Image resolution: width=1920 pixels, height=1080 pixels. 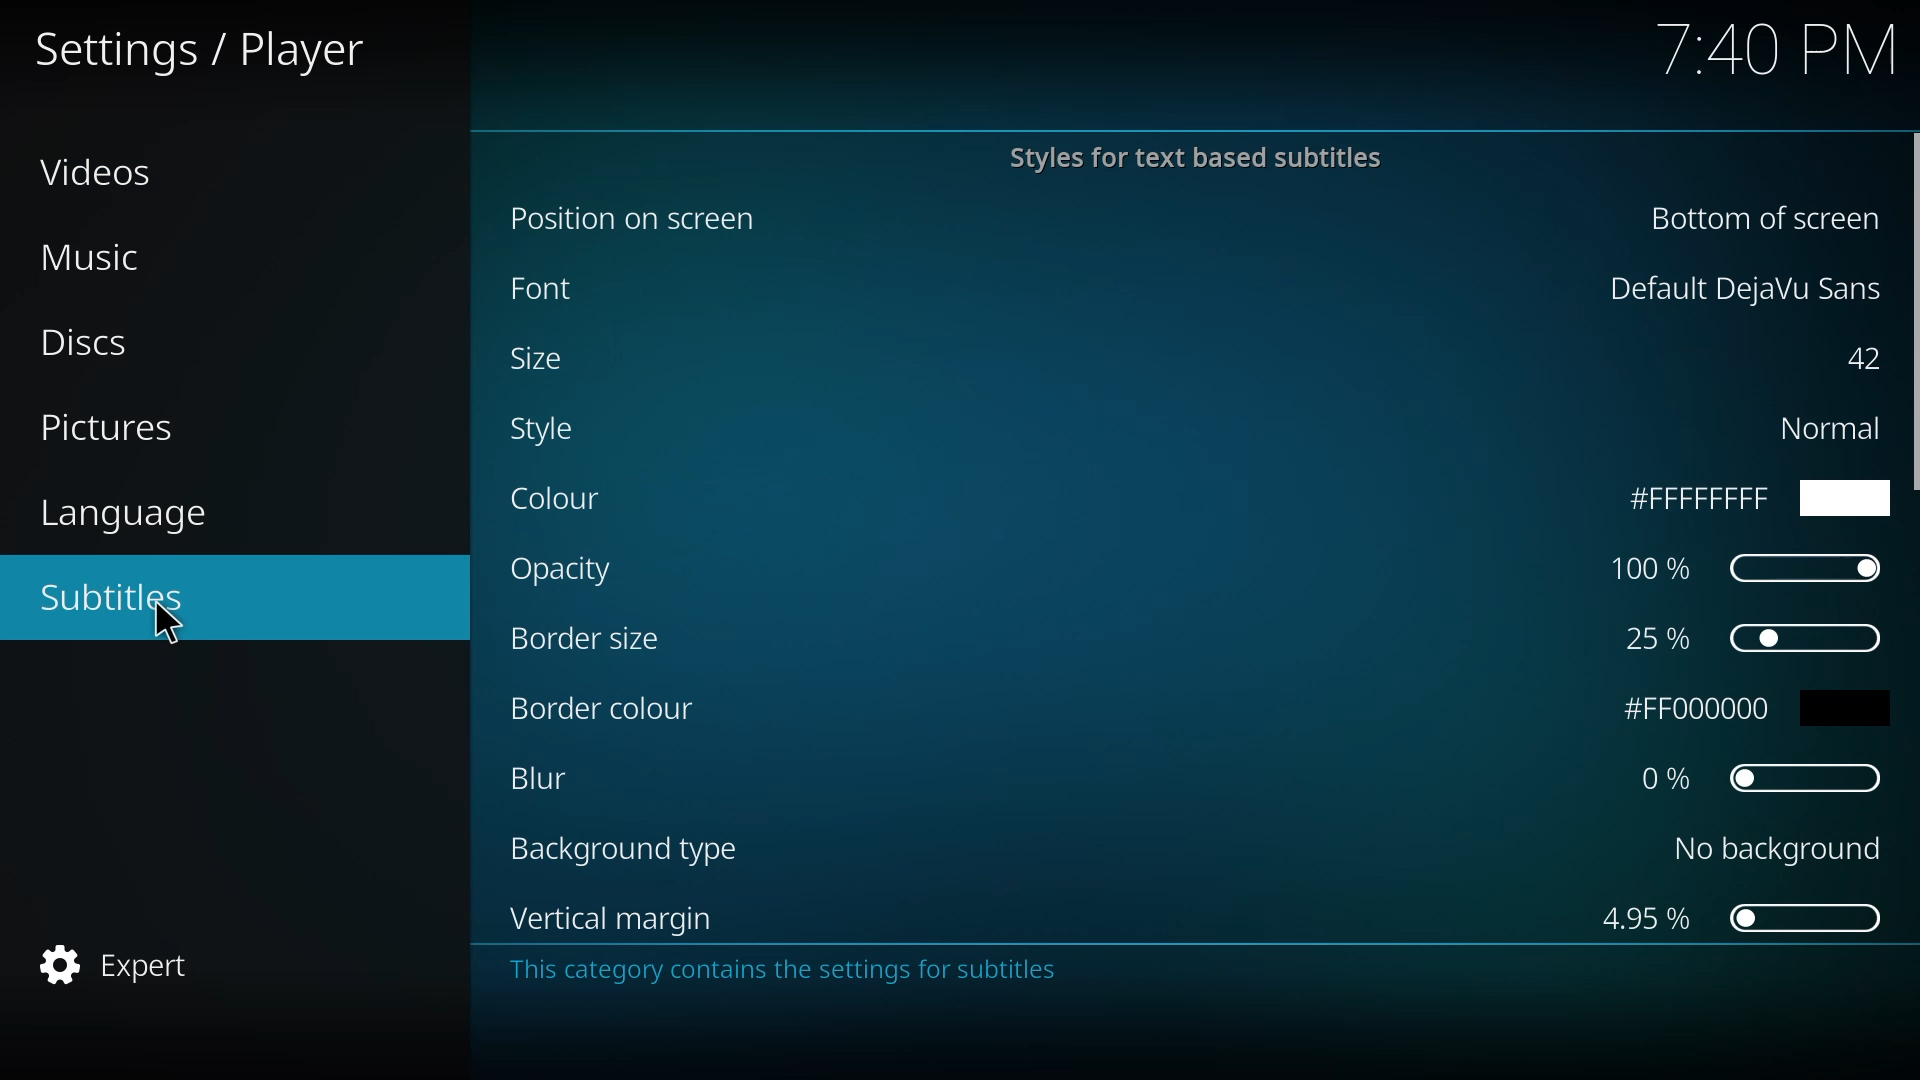 I want to click on vertical margin, so click(x=613, y=916).